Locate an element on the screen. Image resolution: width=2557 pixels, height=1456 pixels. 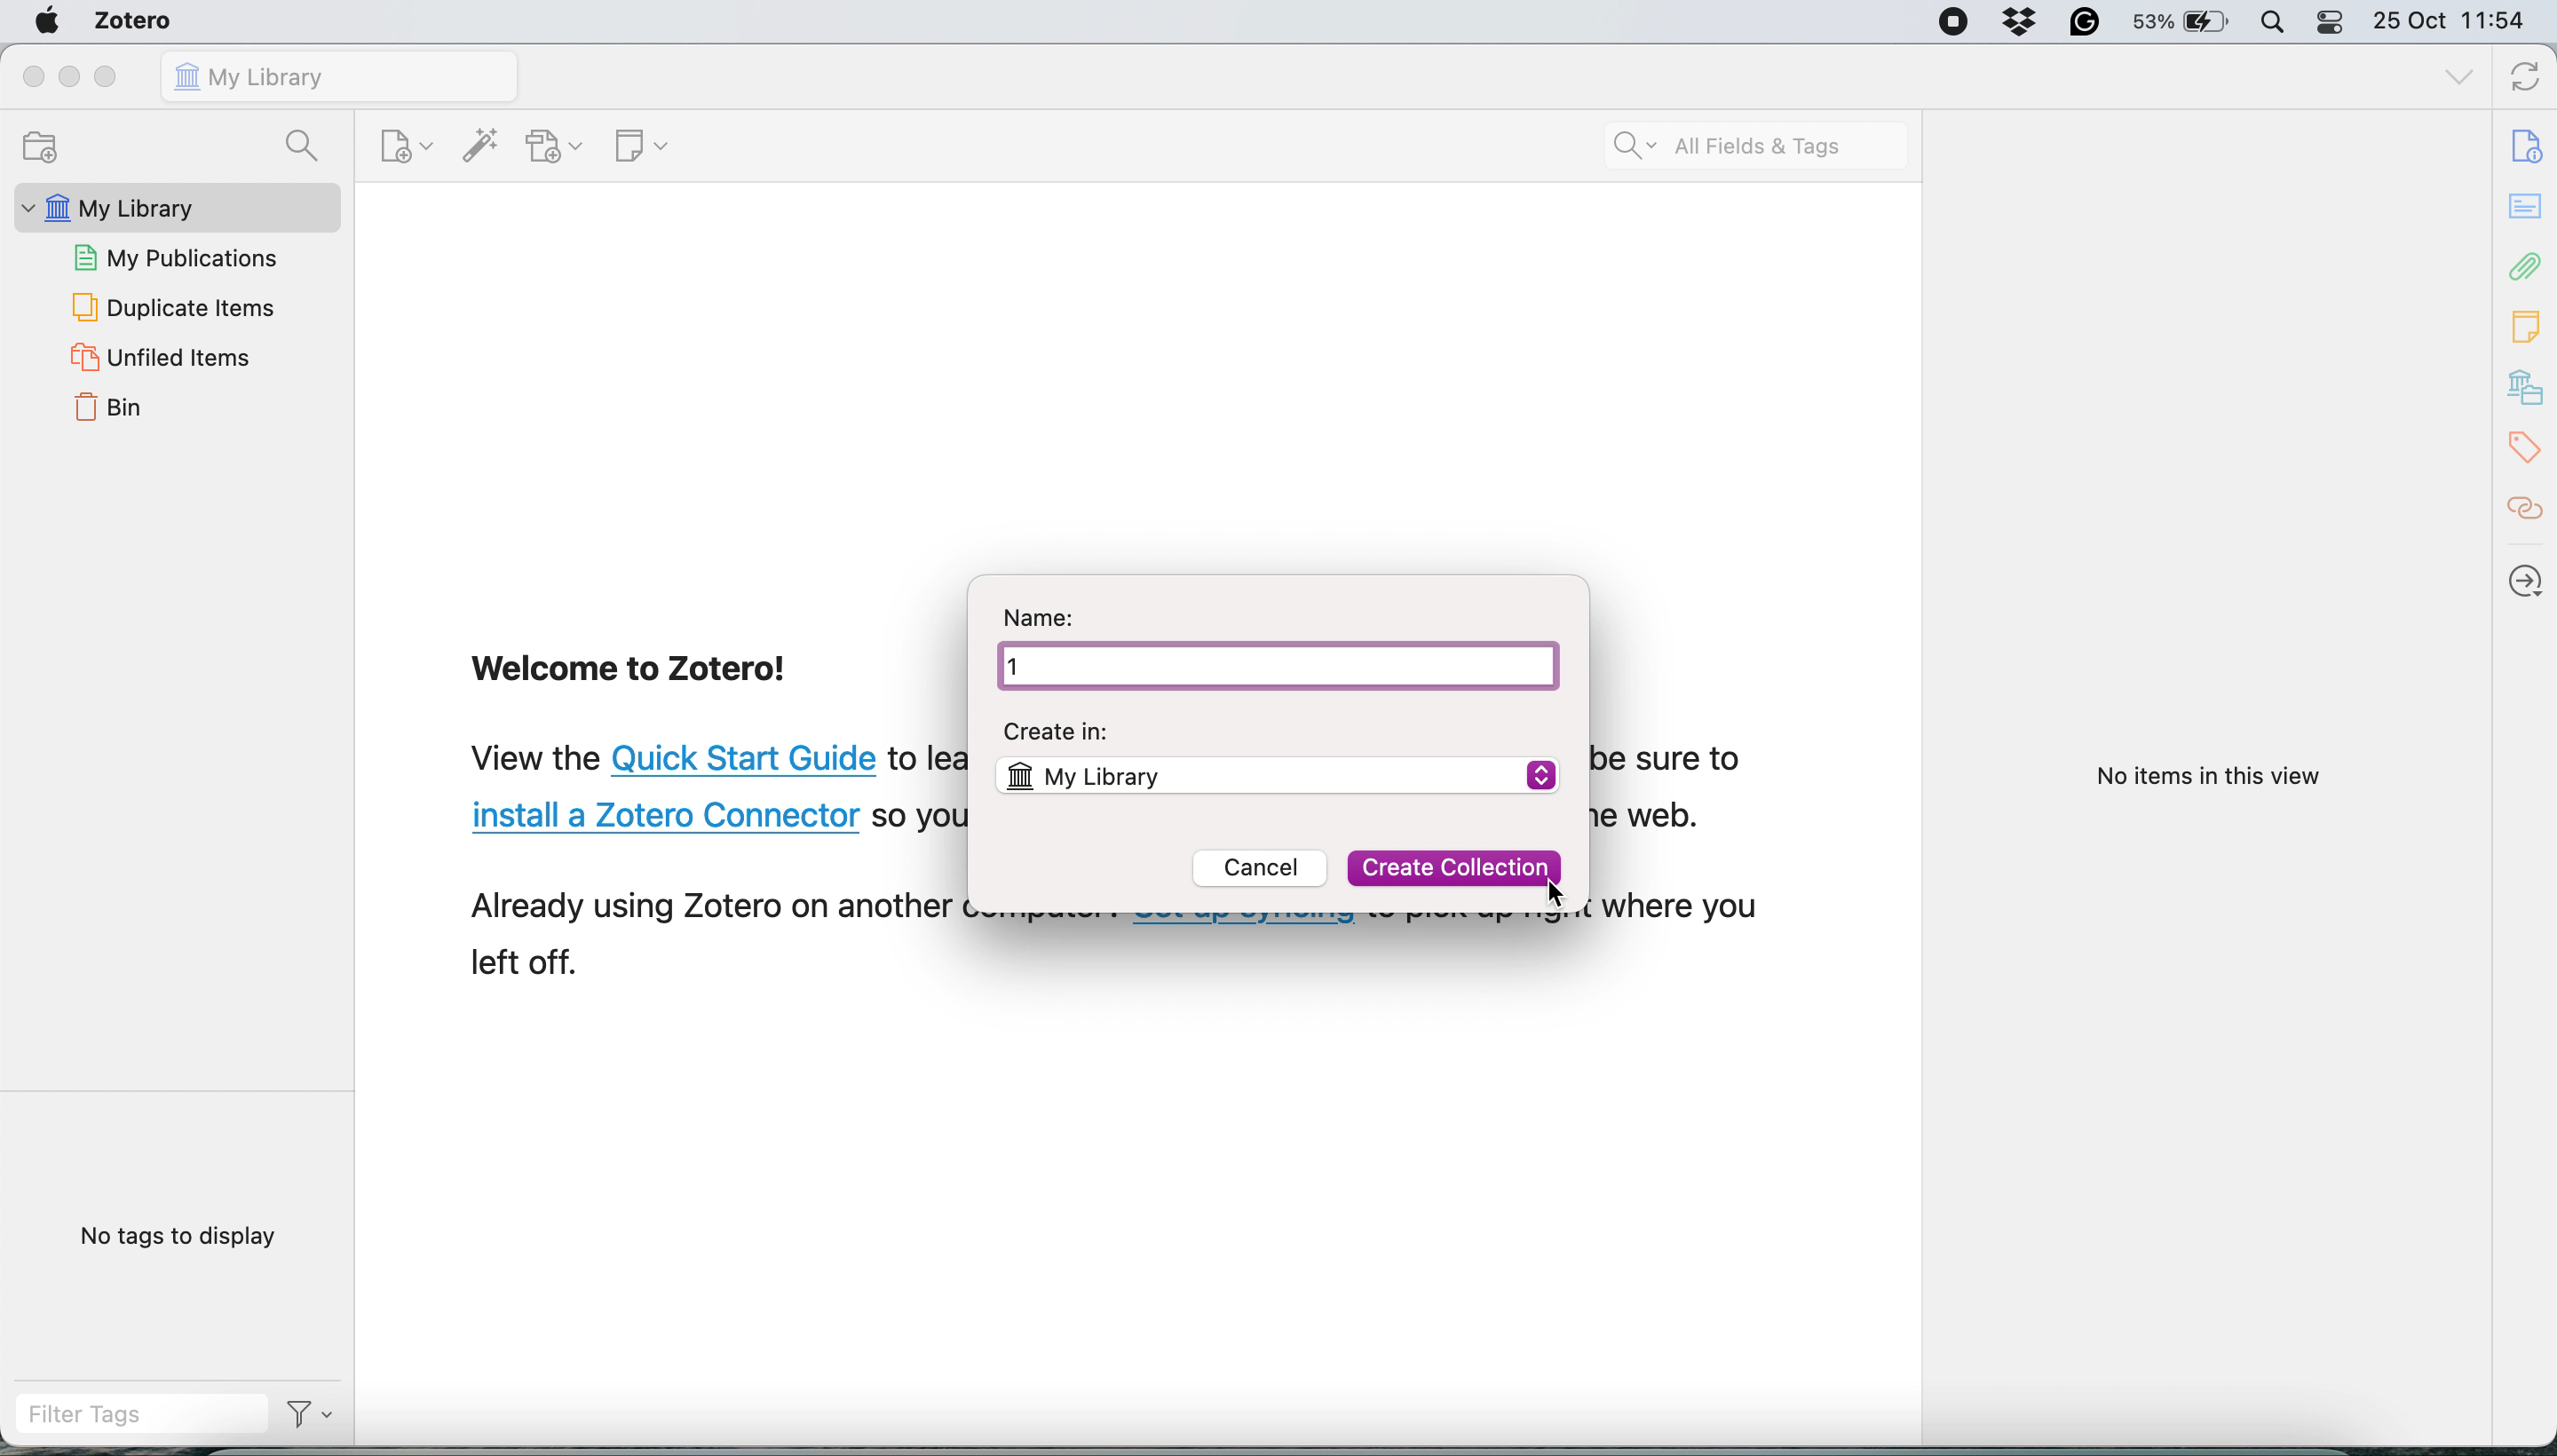
my library is located at coordinates (341, 76).